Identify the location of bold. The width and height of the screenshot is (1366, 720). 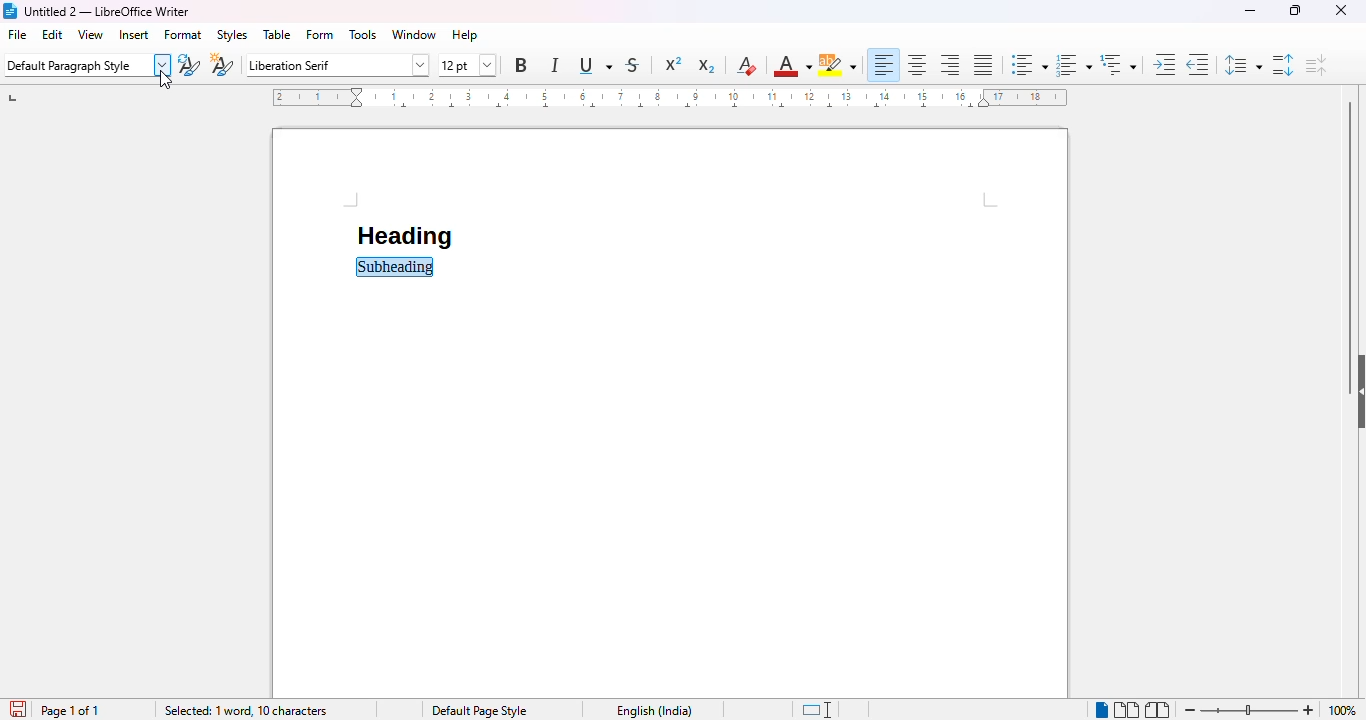
(521, 65).